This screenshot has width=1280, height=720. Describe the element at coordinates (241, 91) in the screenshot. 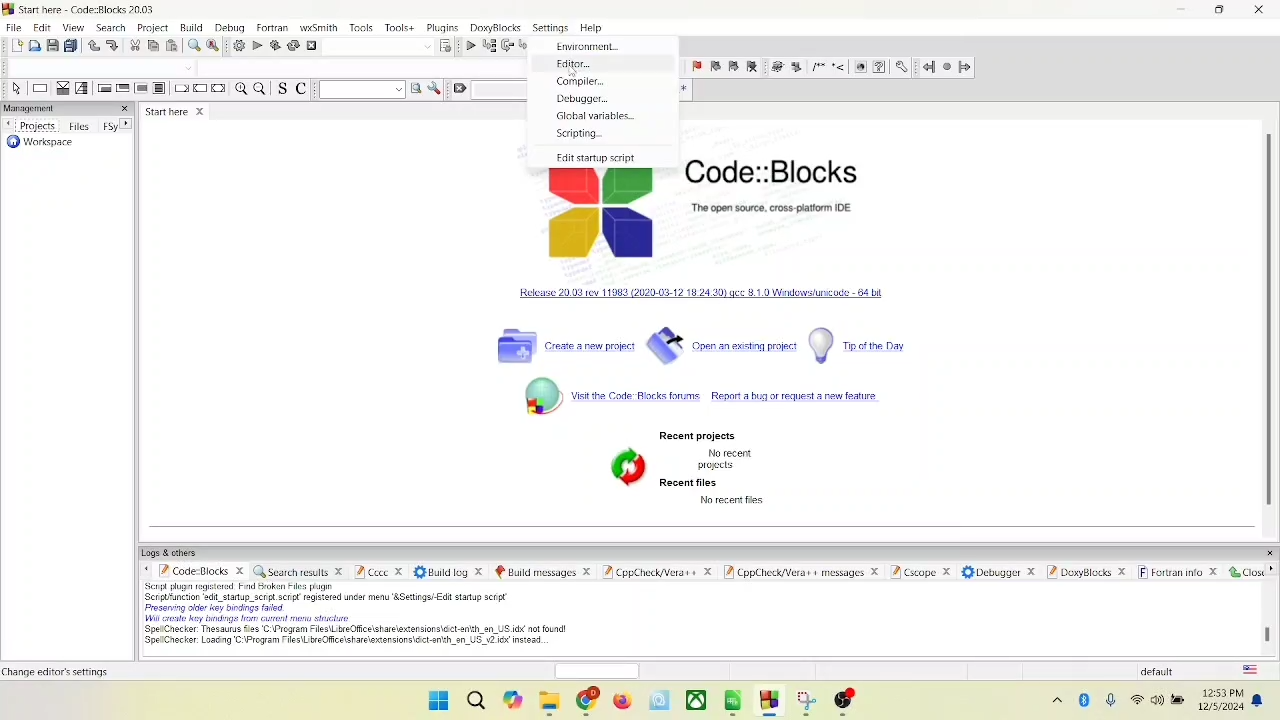

I see `zoom in` at that location.